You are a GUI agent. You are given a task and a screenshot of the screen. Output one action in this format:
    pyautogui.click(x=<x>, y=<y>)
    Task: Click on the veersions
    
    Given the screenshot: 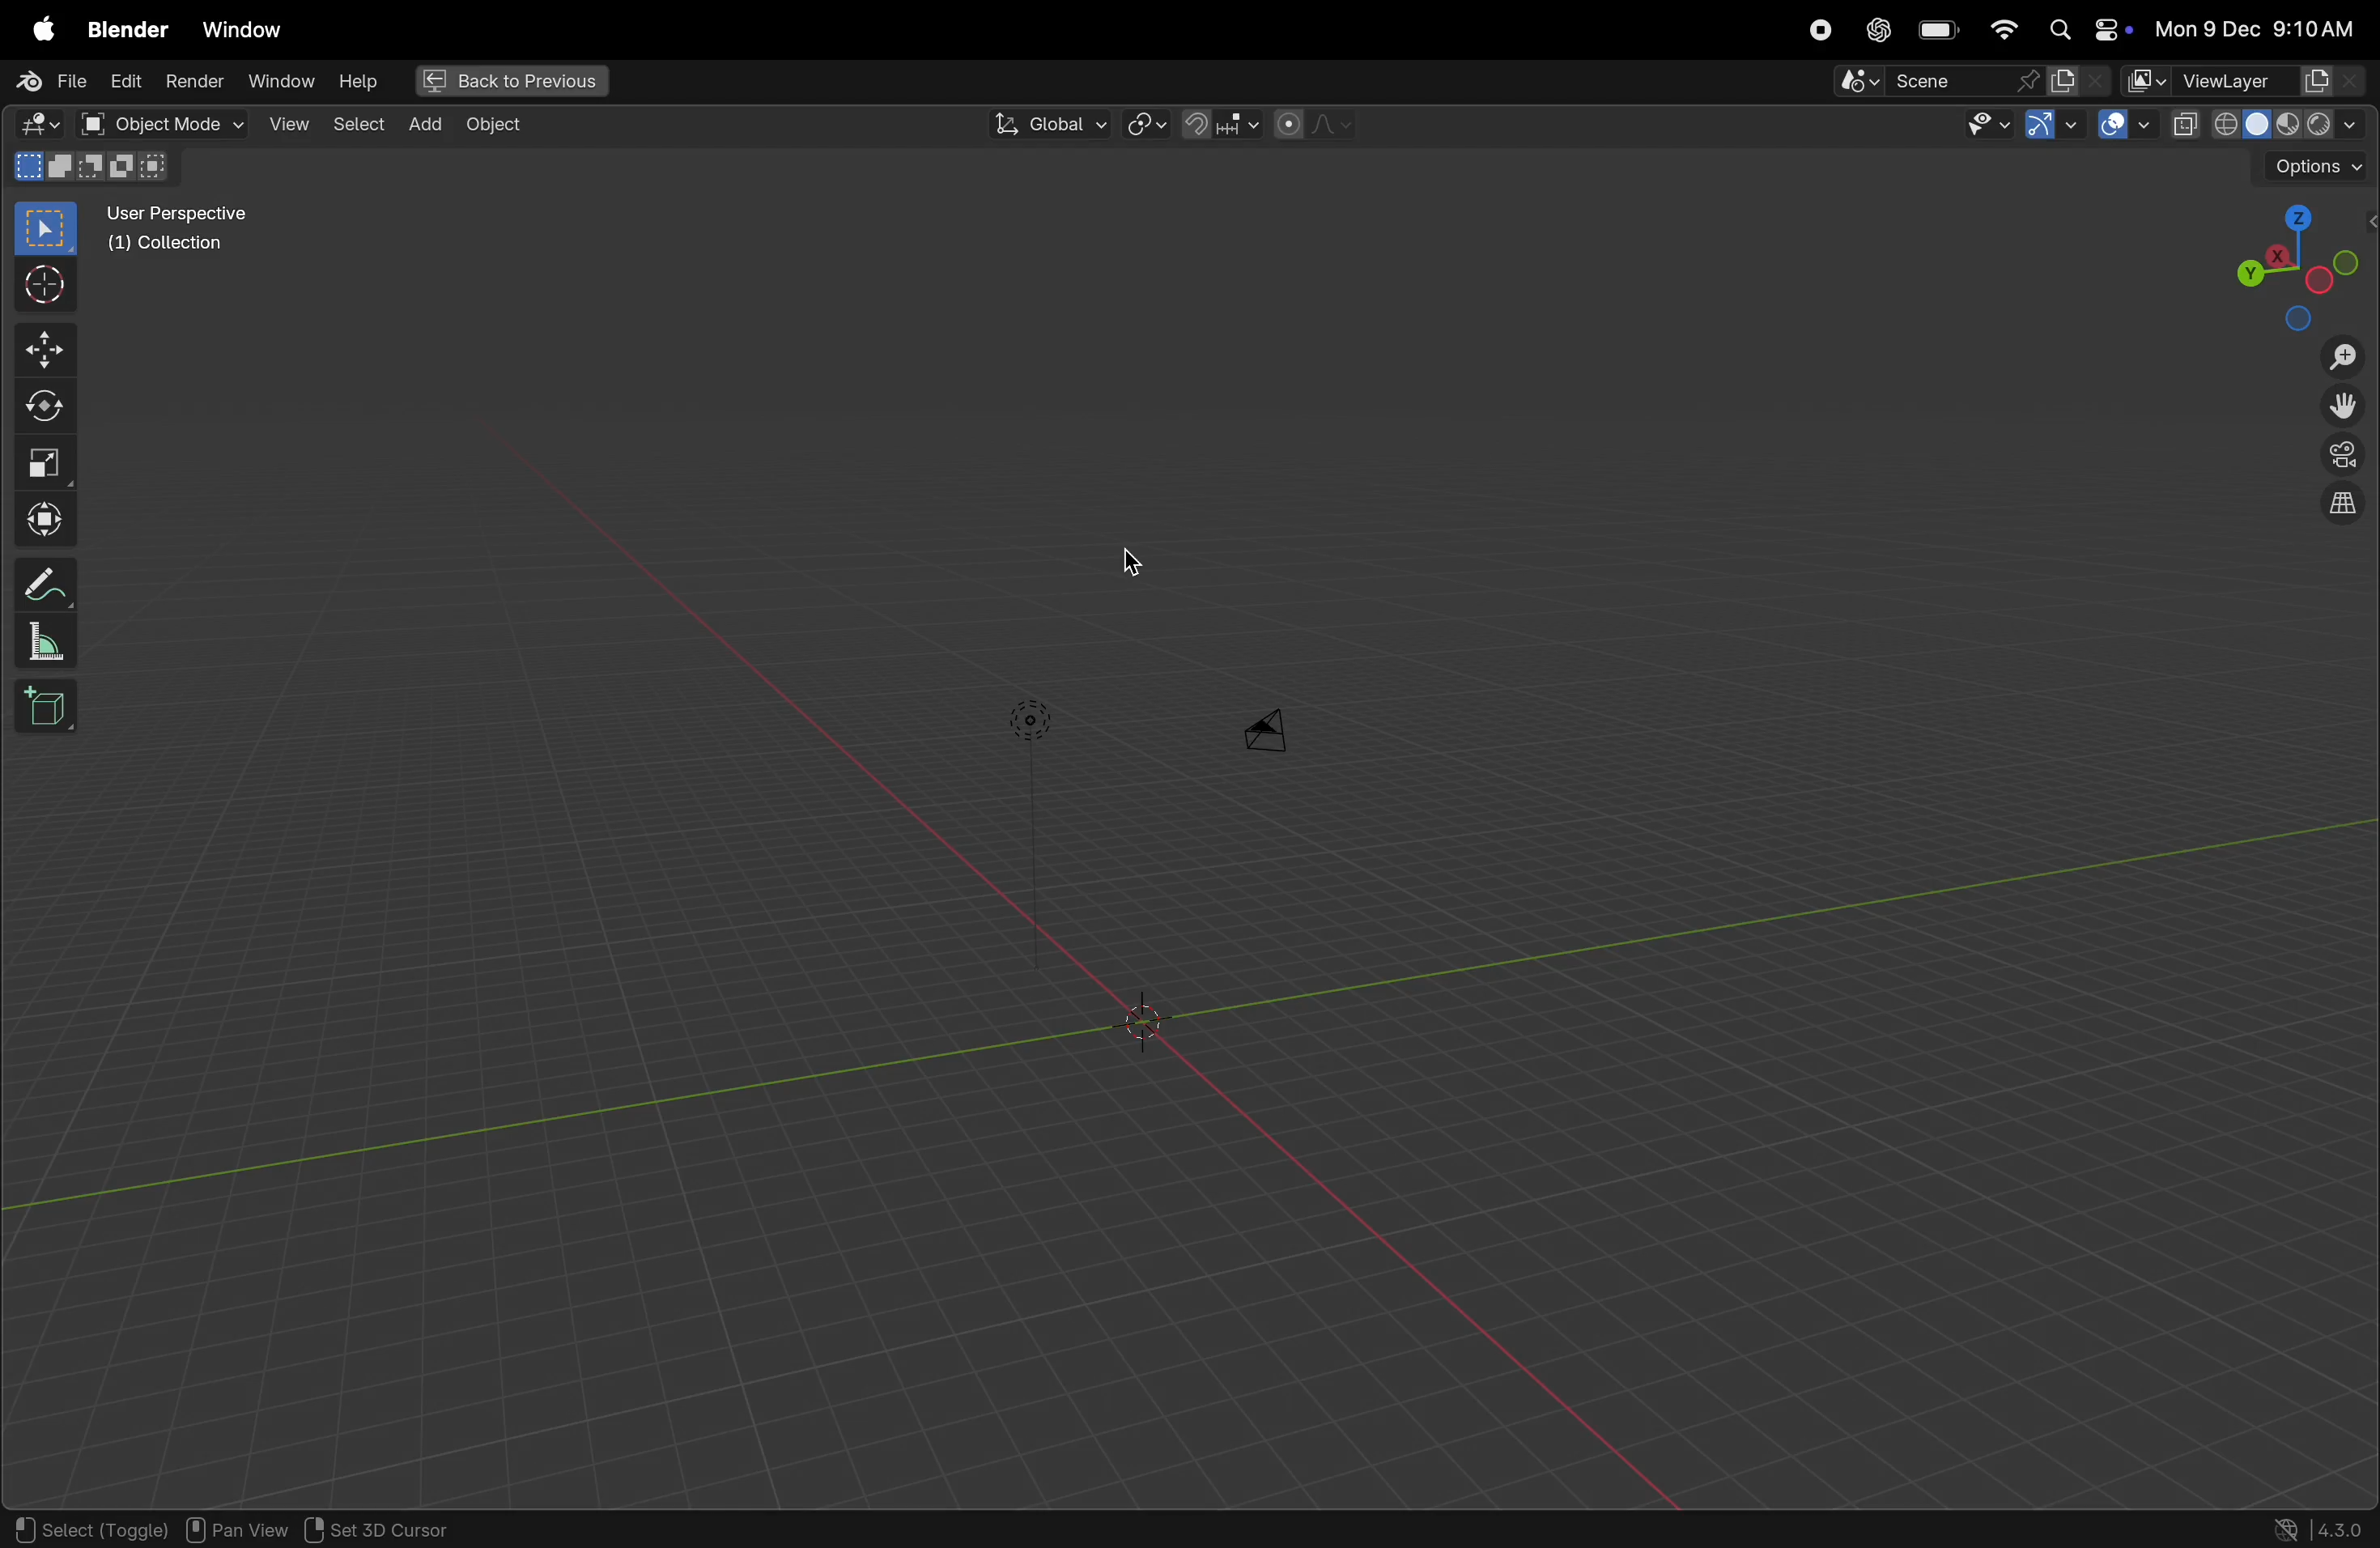 What is the action you would take?
    pyautogui.click(x=2320, y=1527)
    